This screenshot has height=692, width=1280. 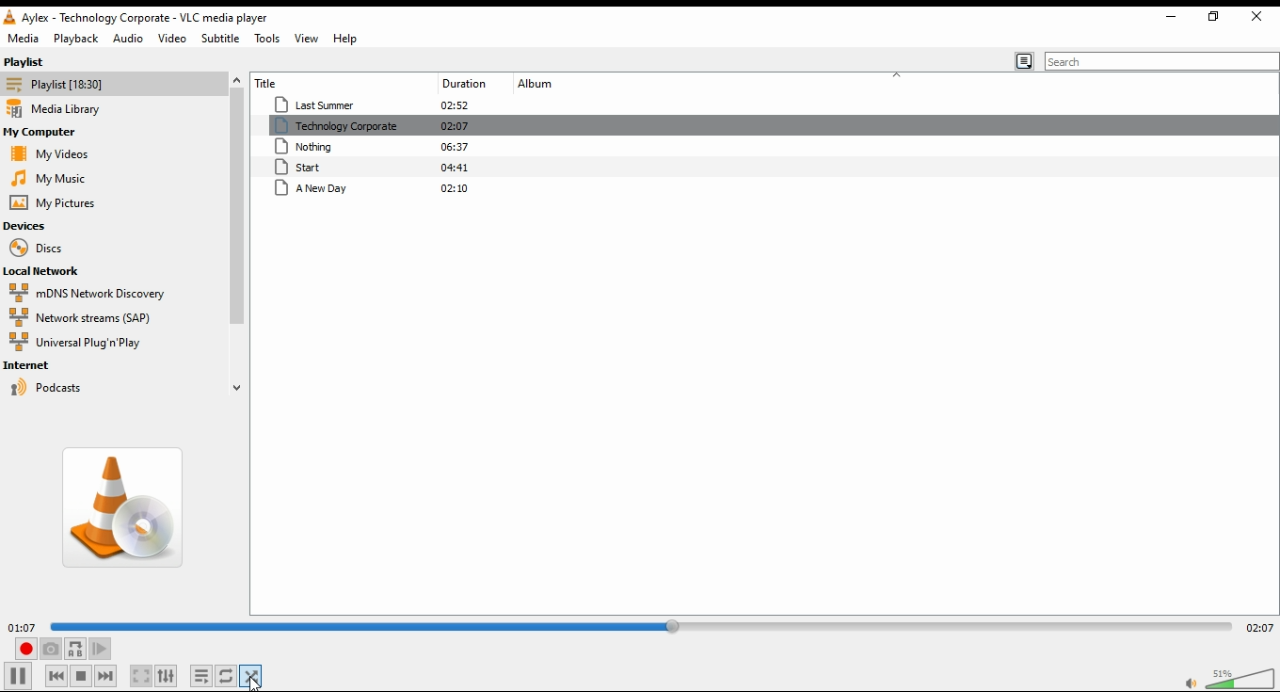 I want to click on start, so click(x=378, y=167).